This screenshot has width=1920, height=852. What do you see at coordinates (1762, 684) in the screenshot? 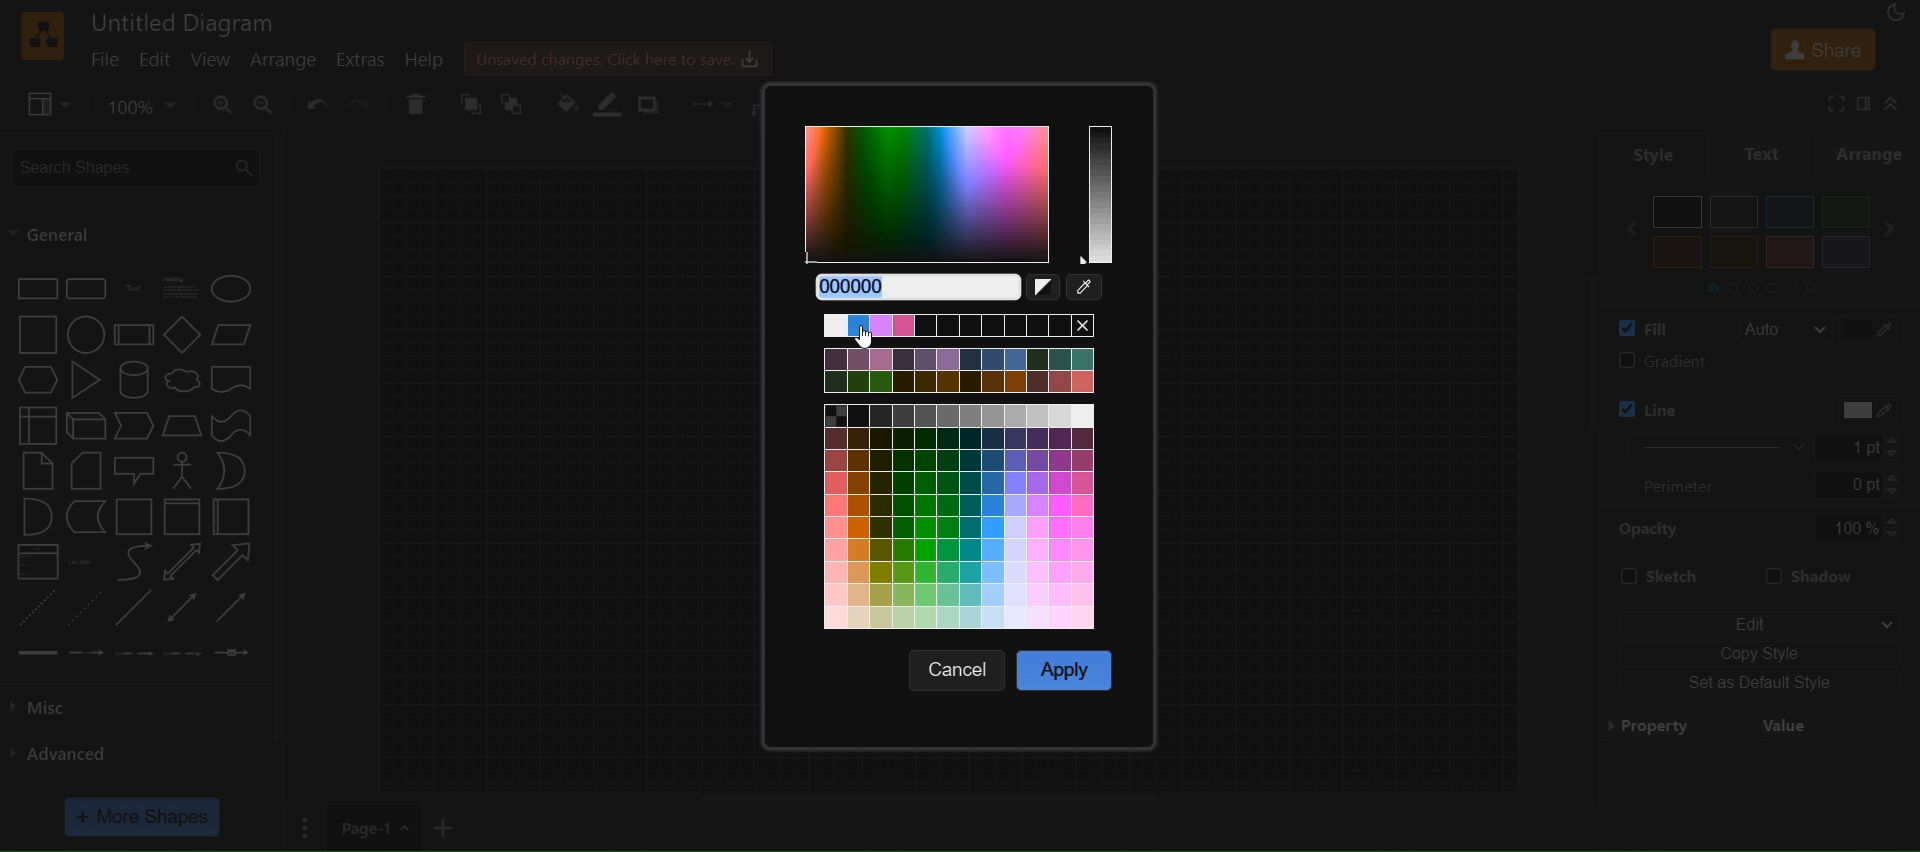
I see `set as default style` at bounding box center [1762, 684].